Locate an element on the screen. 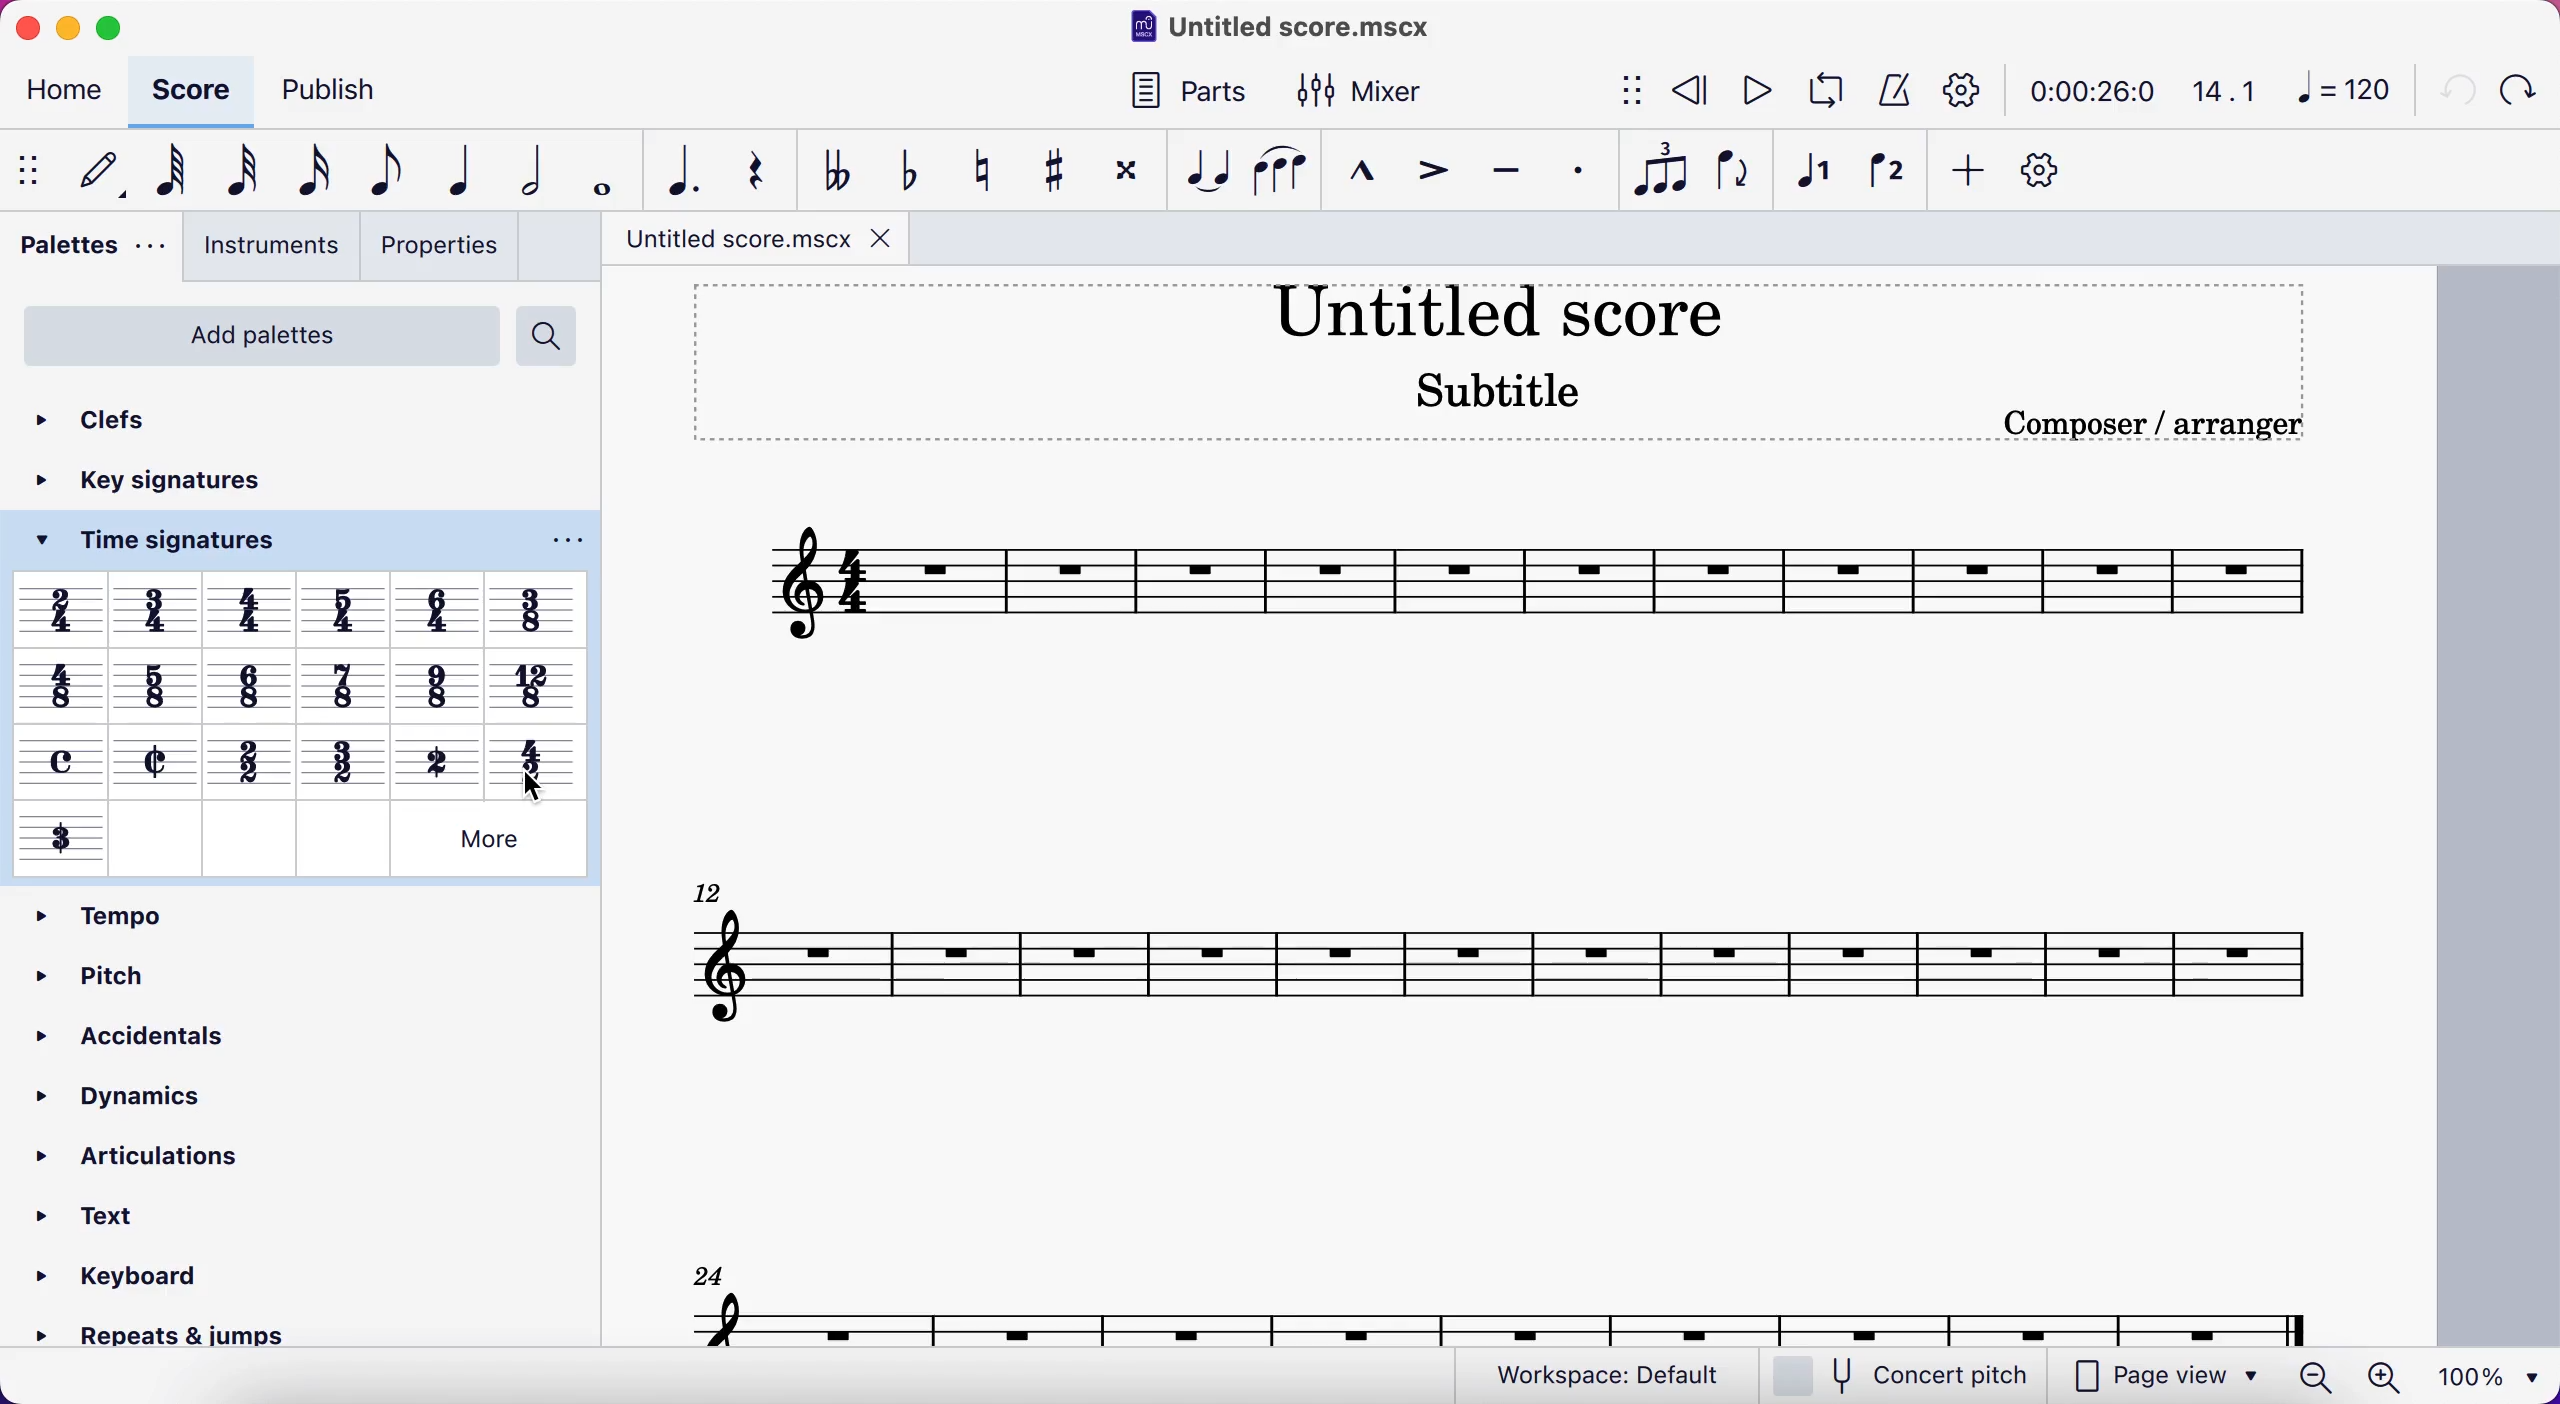 Image resolution: width=2560 pixels, height=1404 pixels. 32nd note is located at coordinates (238, 171).